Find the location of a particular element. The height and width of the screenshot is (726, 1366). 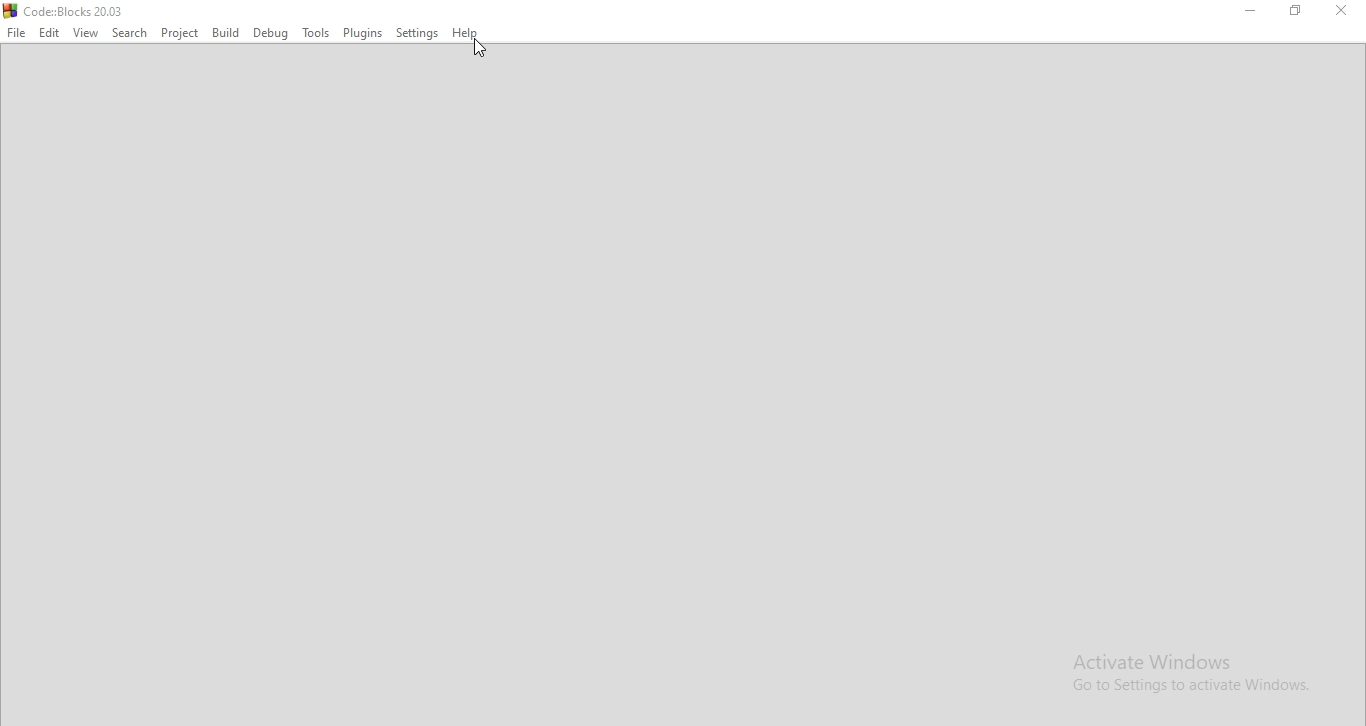

View  is located at coordinates (86, 32).